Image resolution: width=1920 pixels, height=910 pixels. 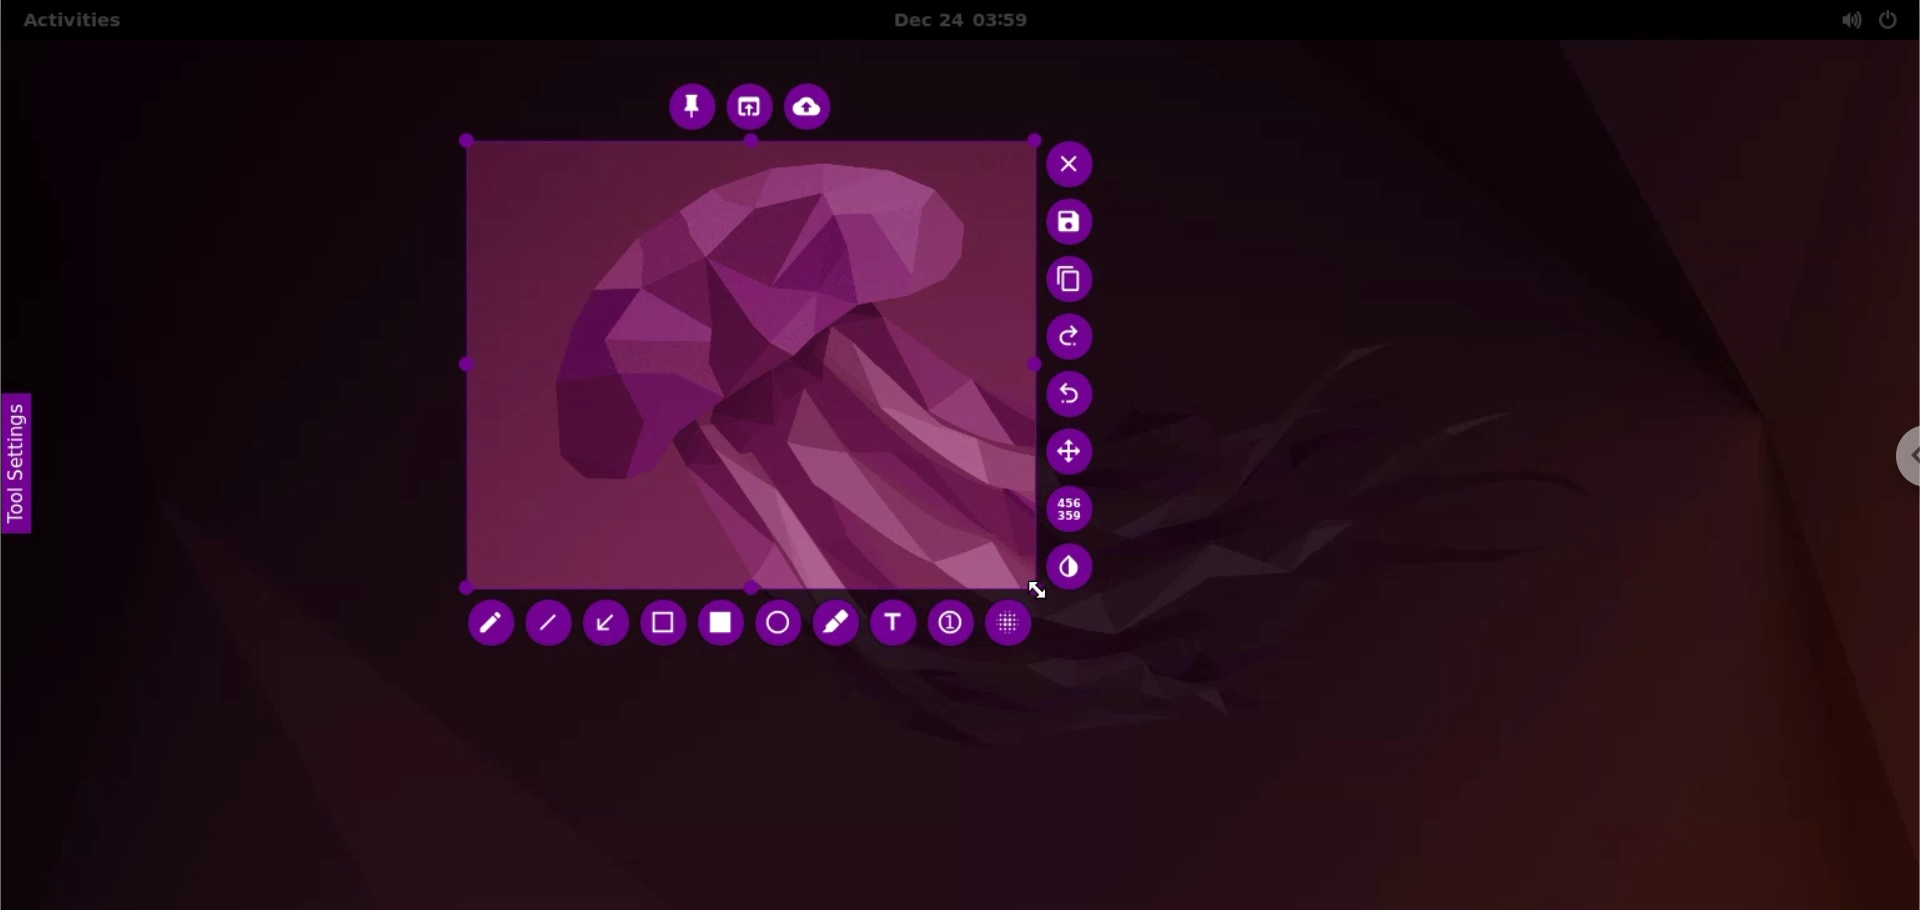 I want to click on line, so click(x=551, y=623).